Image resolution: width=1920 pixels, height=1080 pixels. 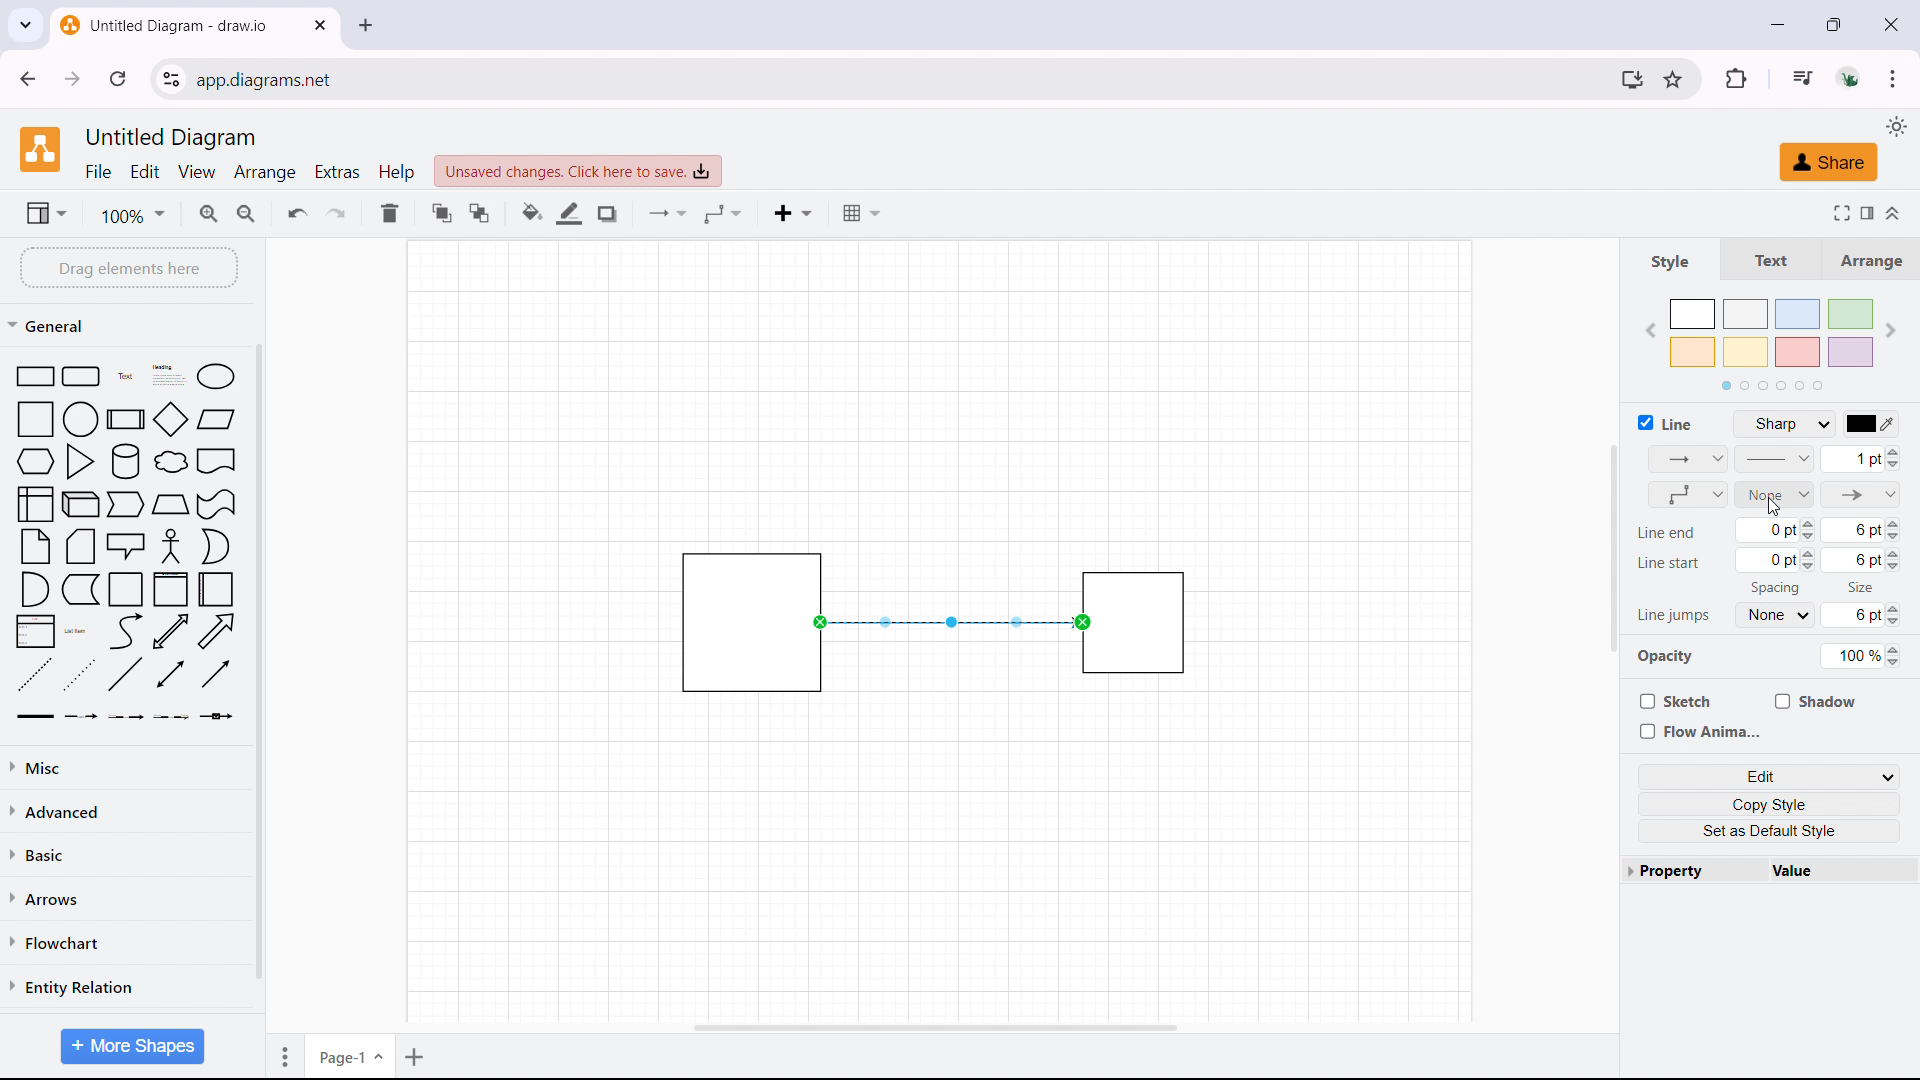 What do you see at coordinates (1672, 79) in the screenshot?
I see `bookmark this tab` at bounding box center [1672, 79].